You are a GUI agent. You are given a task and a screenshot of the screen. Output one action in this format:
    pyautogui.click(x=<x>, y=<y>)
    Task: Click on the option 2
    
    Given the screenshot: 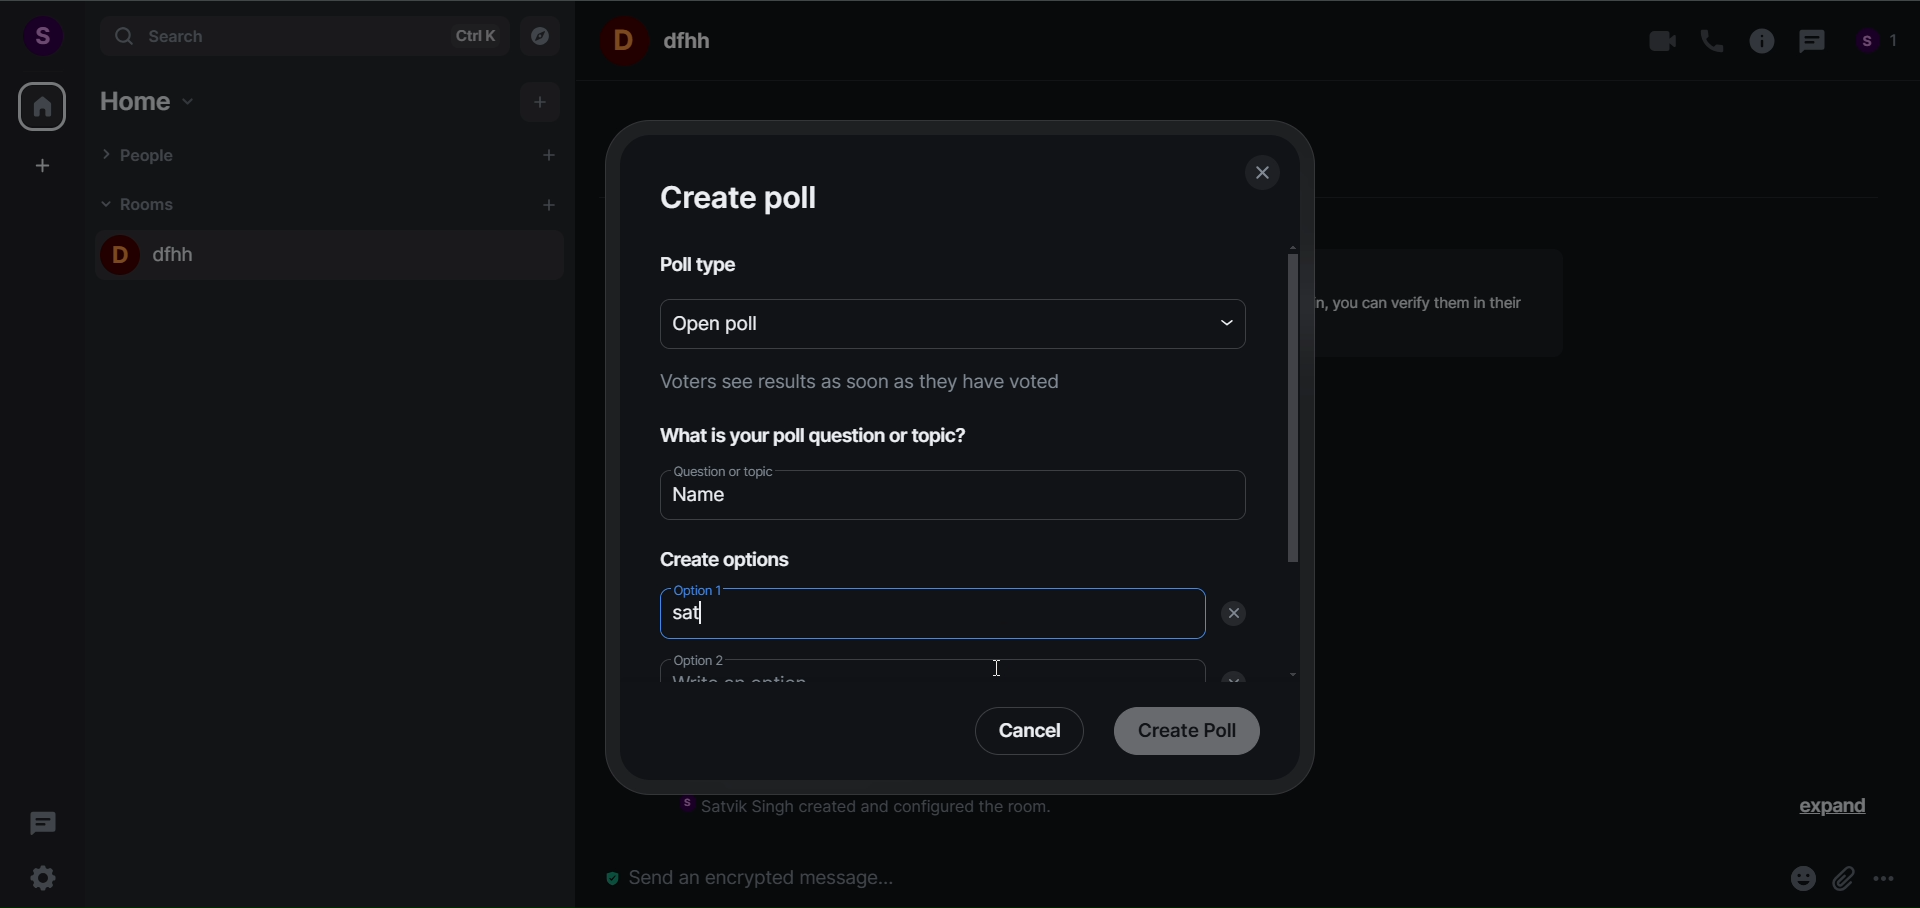 What is the action you would take?
    pyautogui.click(x=917, y=672)
    